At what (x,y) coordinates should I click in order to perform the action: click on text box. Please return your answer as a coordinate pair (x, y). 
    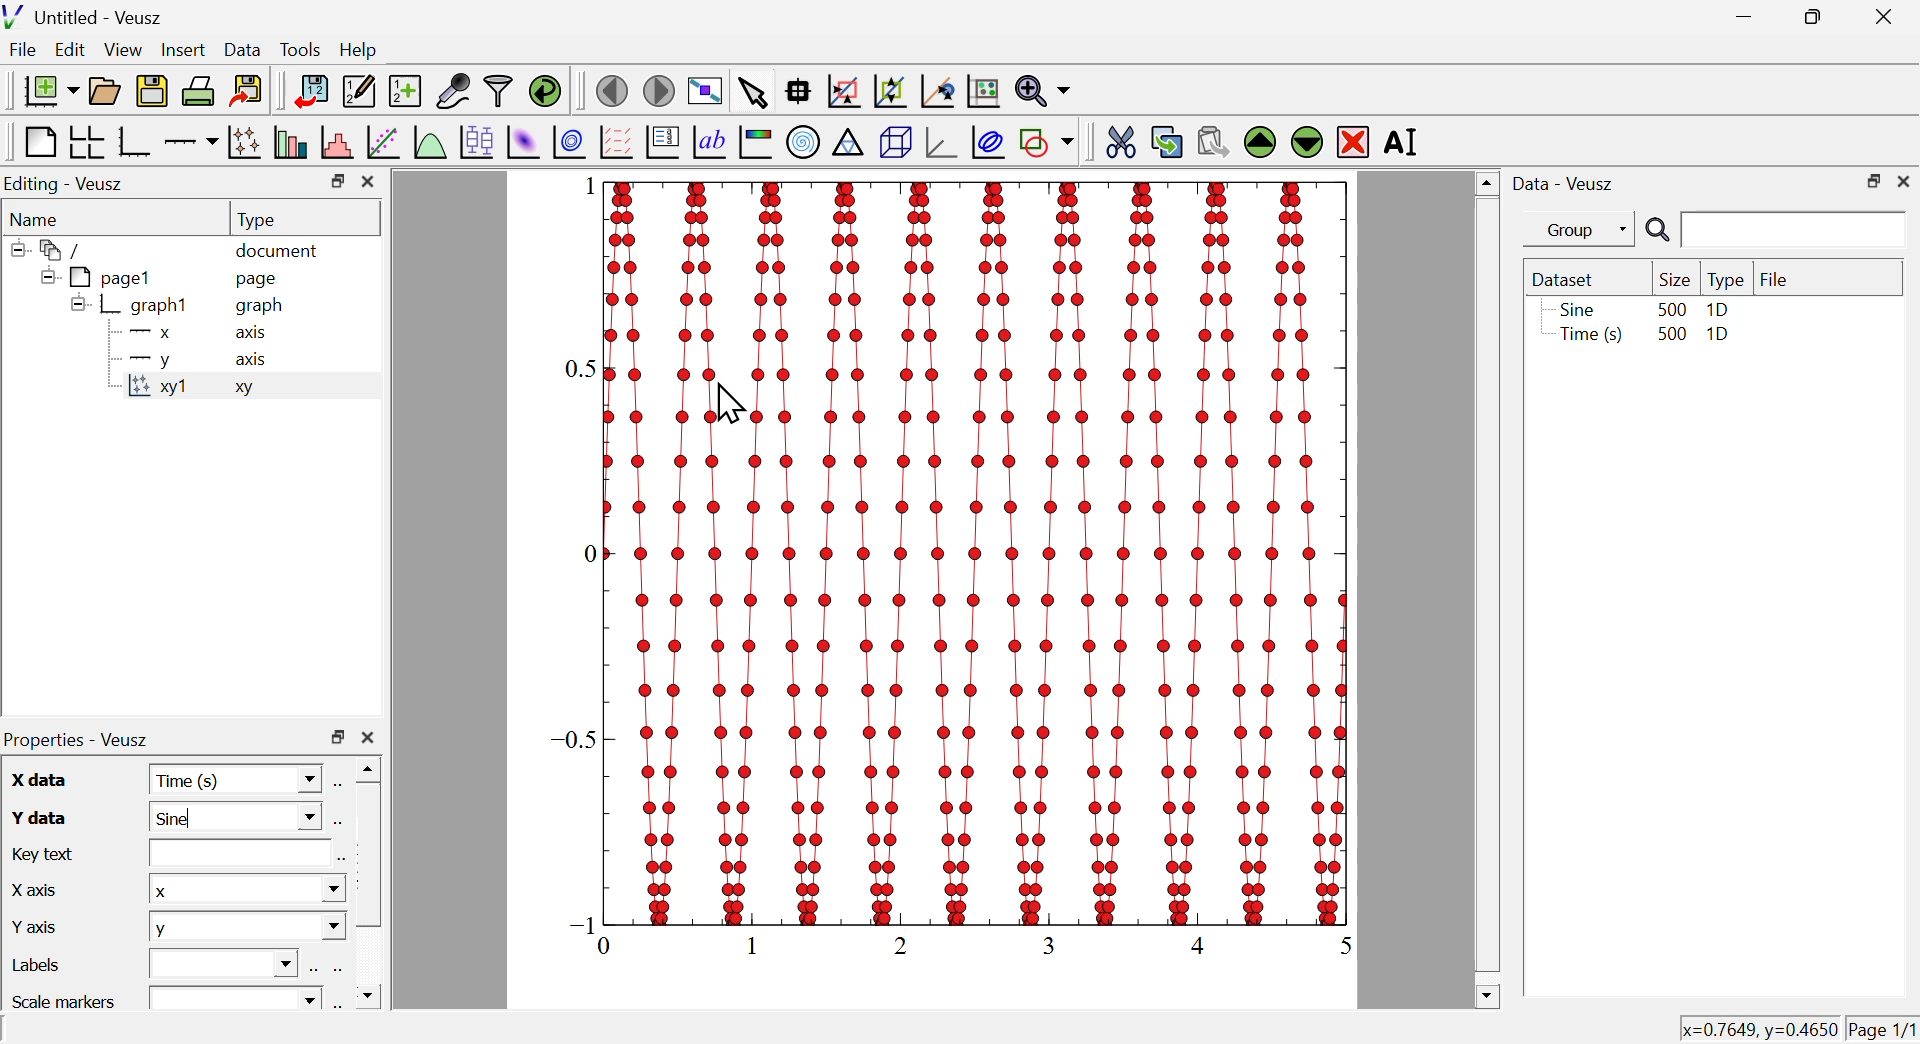
    Looking at the image, I should click on (236, 996).